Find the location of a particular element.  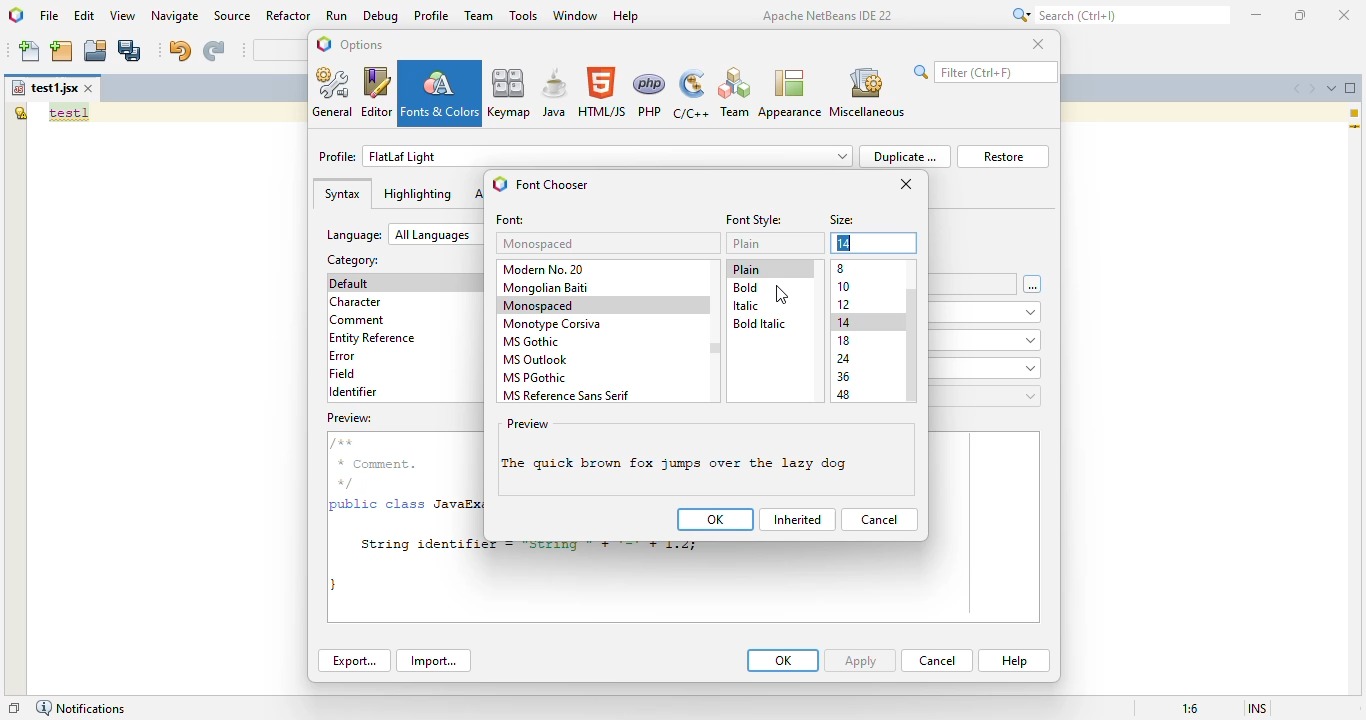

redo is located at coordinates (213, 51).